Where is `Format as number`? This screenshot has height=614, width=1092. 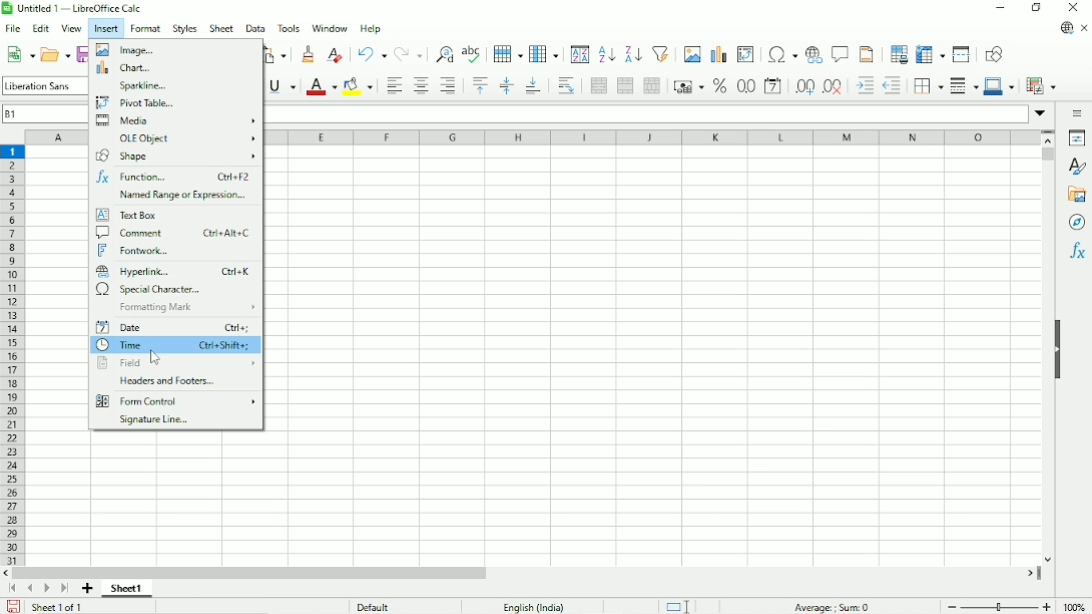 Format as number is located at coordinates (745, 85).